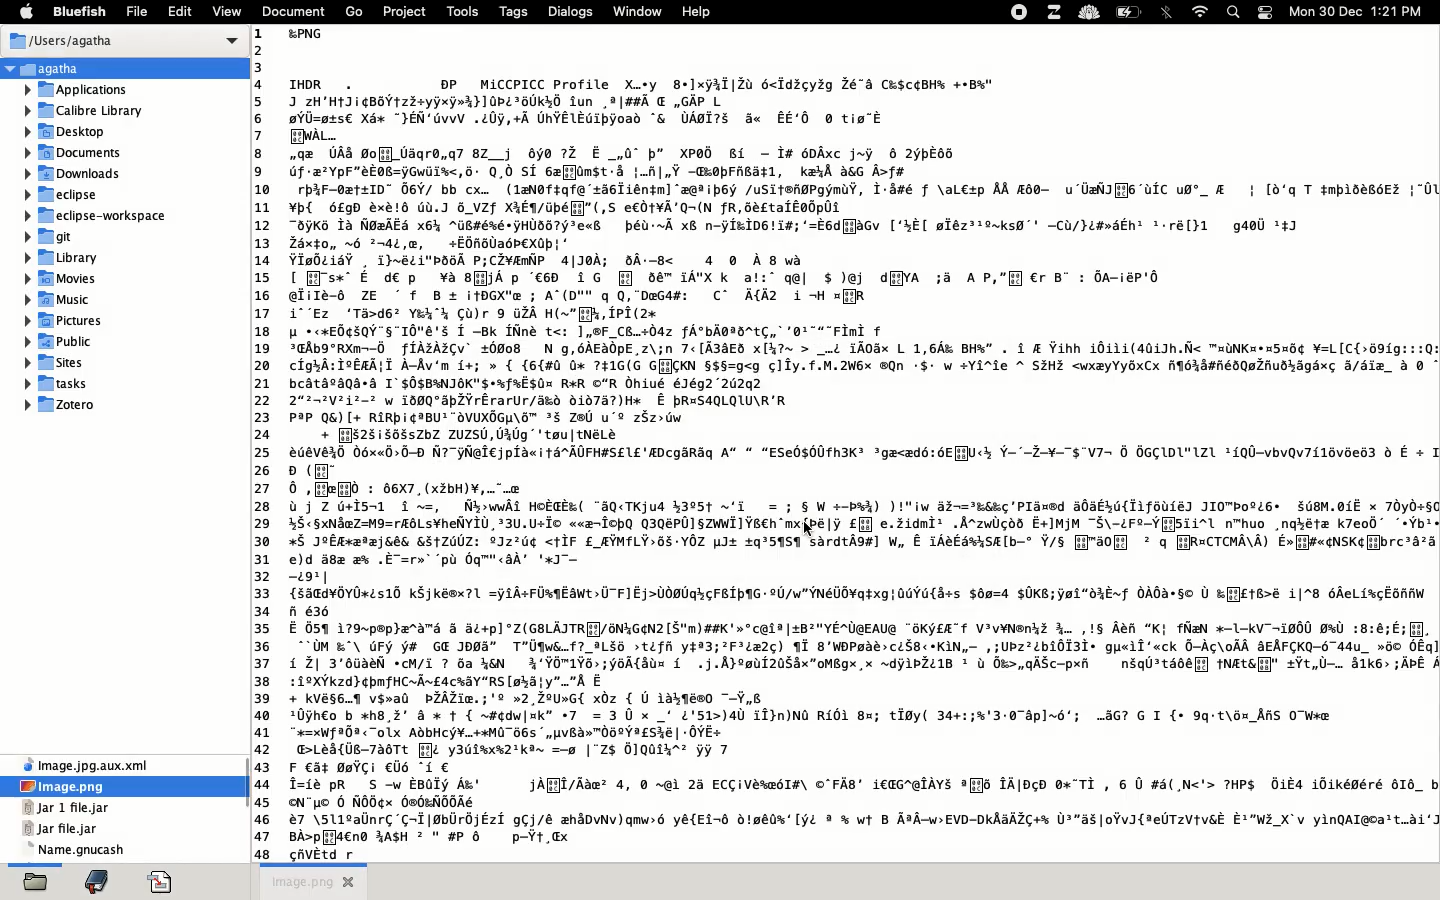 This screenshot has width=1440, height=900. What do you see at coordinates (466, 11) in the screenshot?
I see `tools` at bounding box center [466, 11].